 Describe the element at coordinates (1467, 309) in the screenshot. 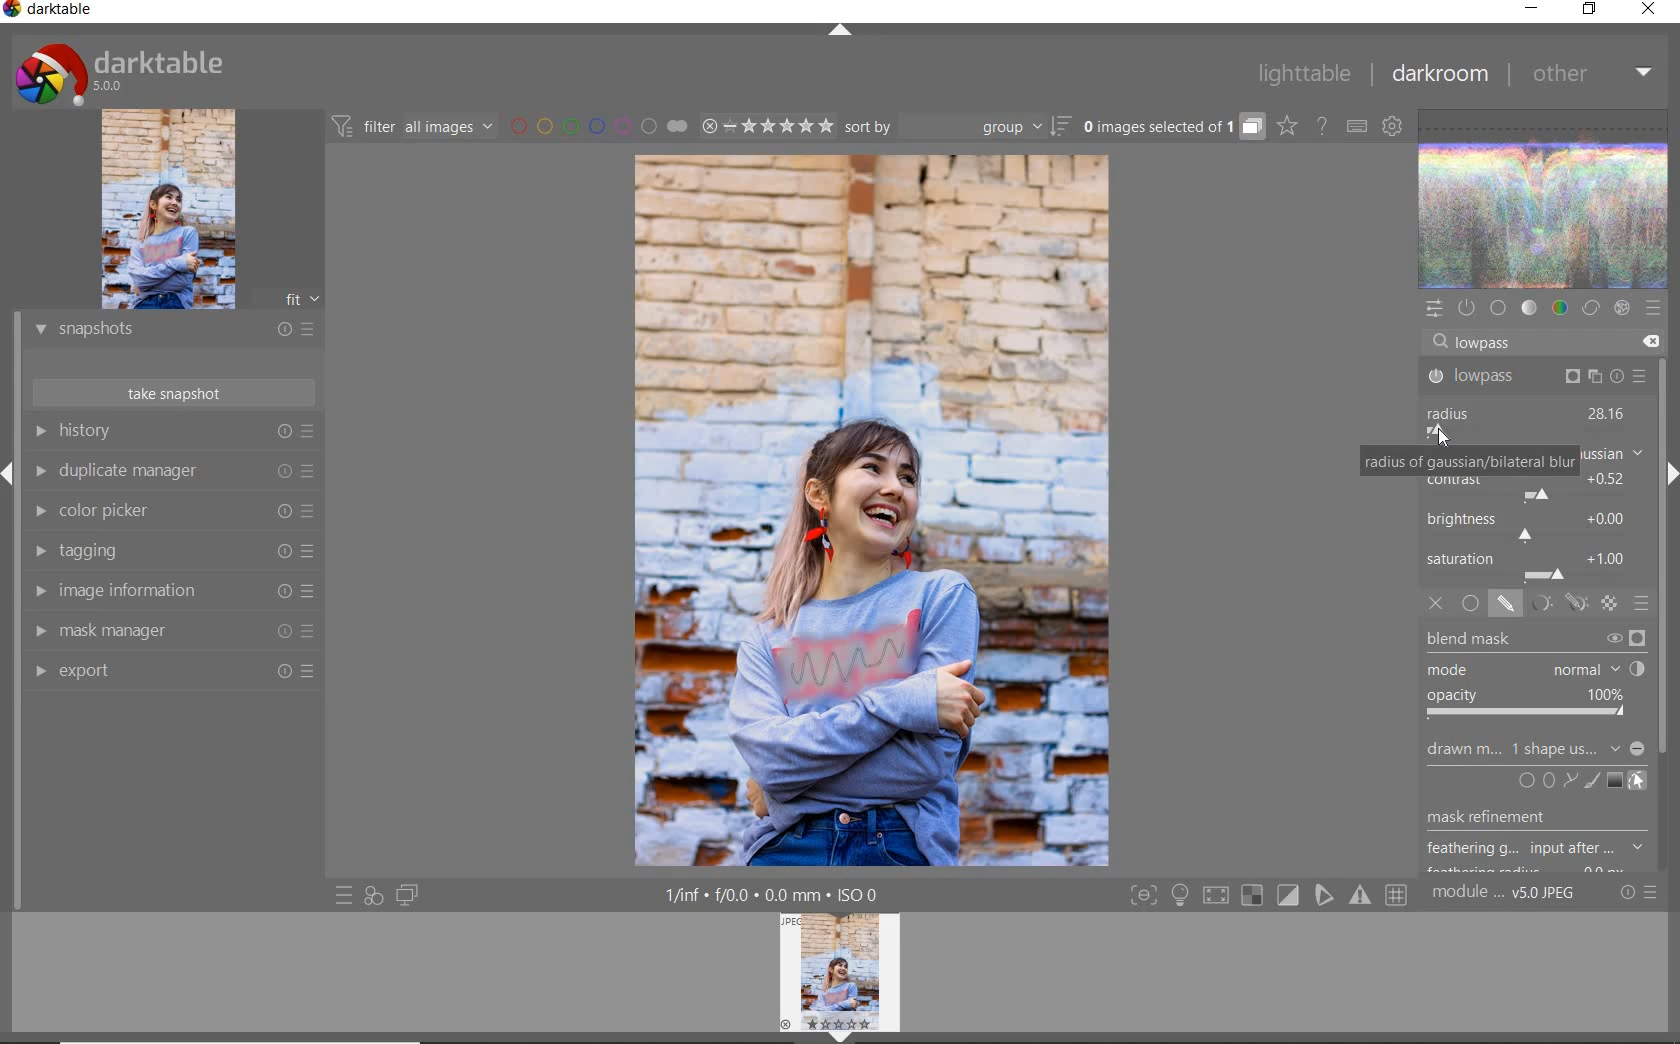

I see `show only active modules` at that location.